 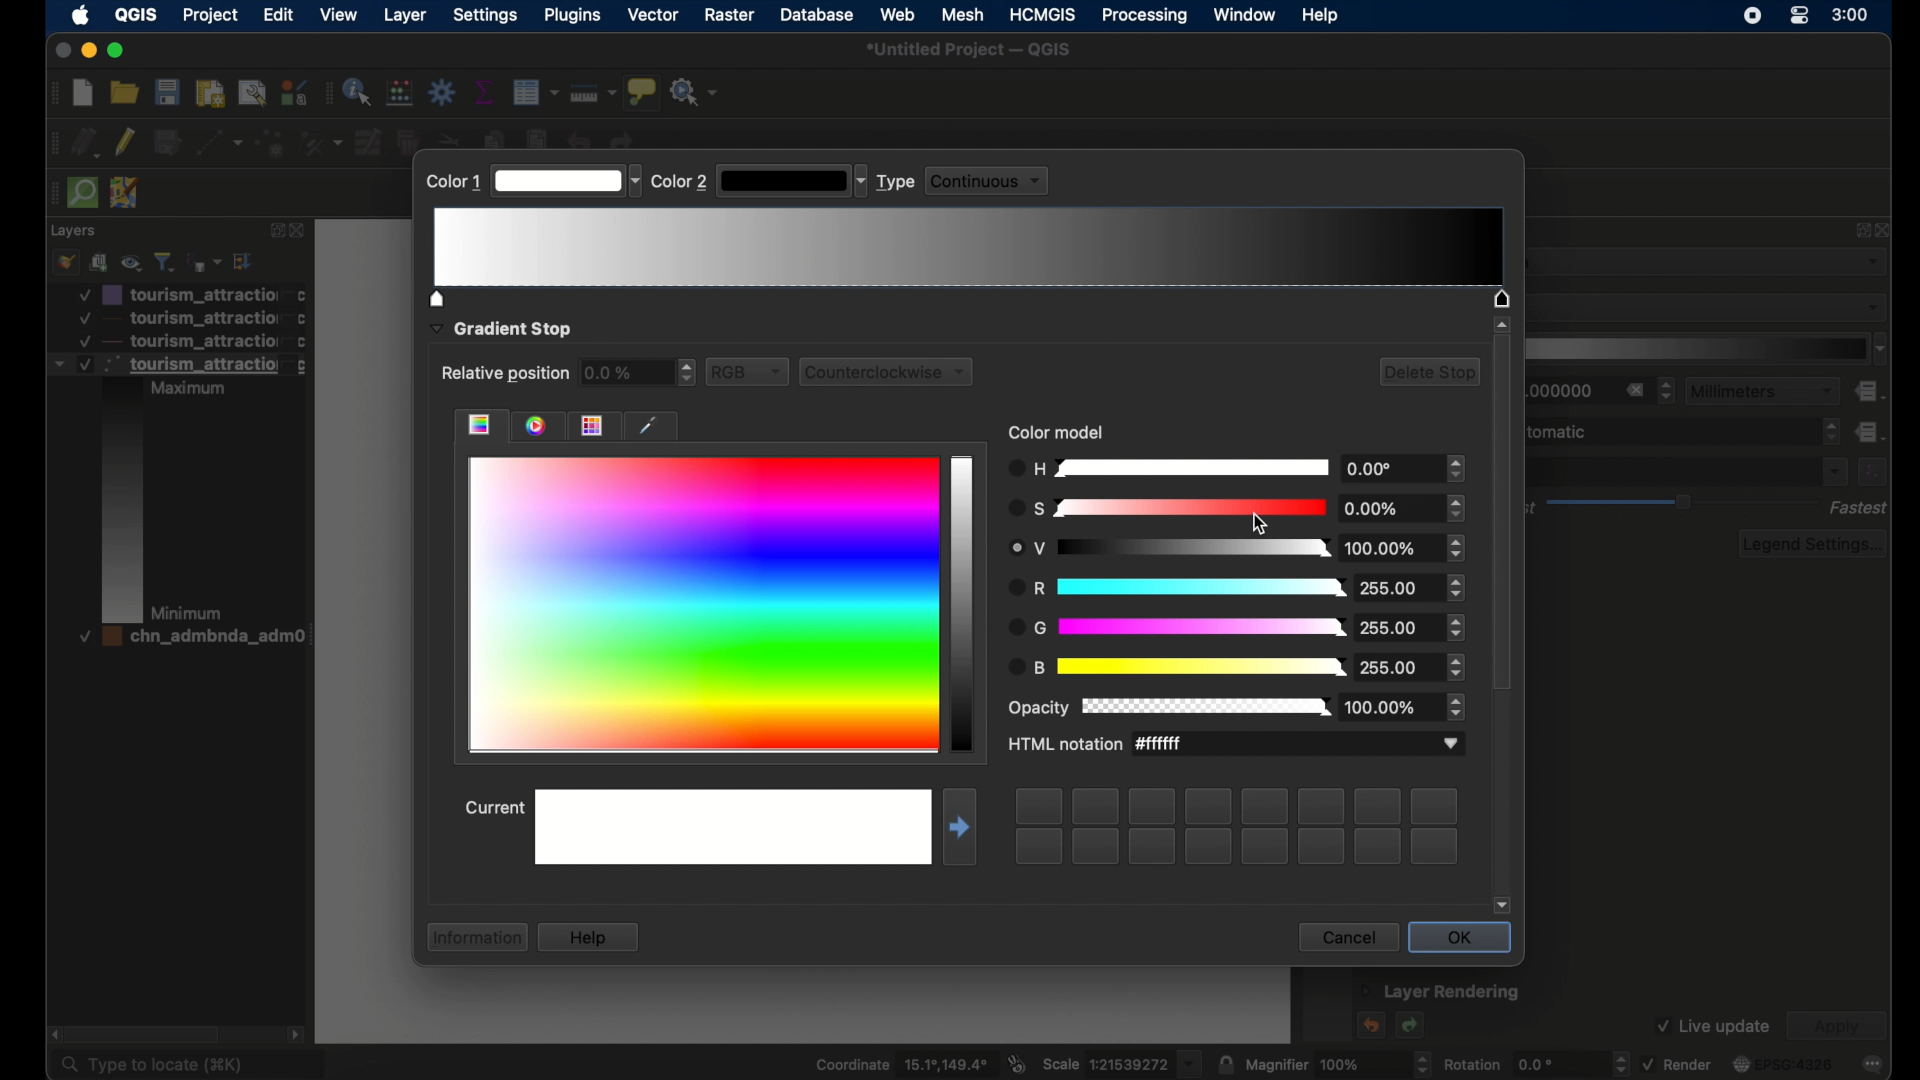 I want to click on opacity, so click(x=1236, y=706).